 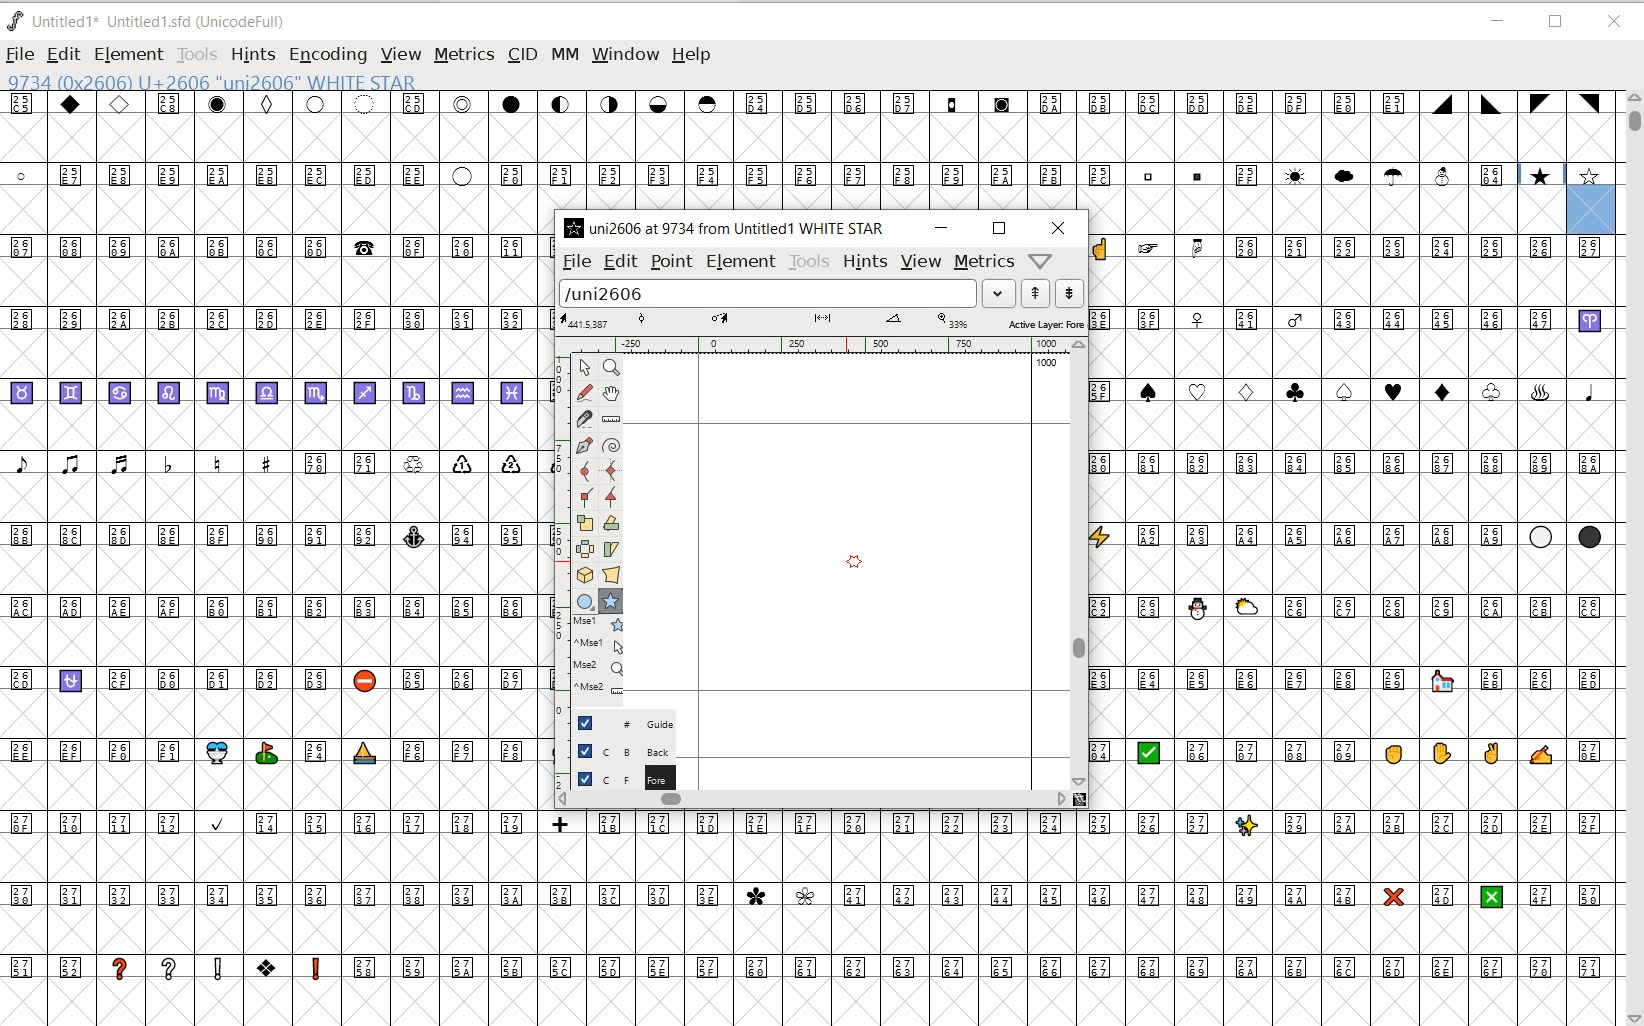 What do you see at coordinates (613, 550) in the screenshot?
I see `SKEW THE SELECTION` at bounding box center [613, 550].